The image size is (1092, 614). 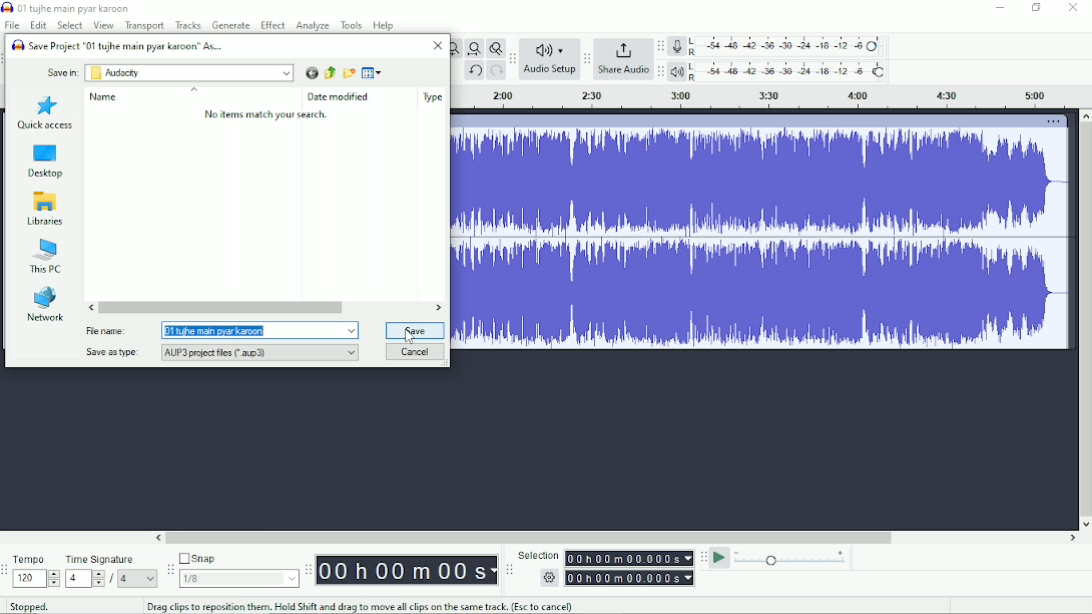 I want to click on Horizontal scrollbar, so click(x=265, y=308).